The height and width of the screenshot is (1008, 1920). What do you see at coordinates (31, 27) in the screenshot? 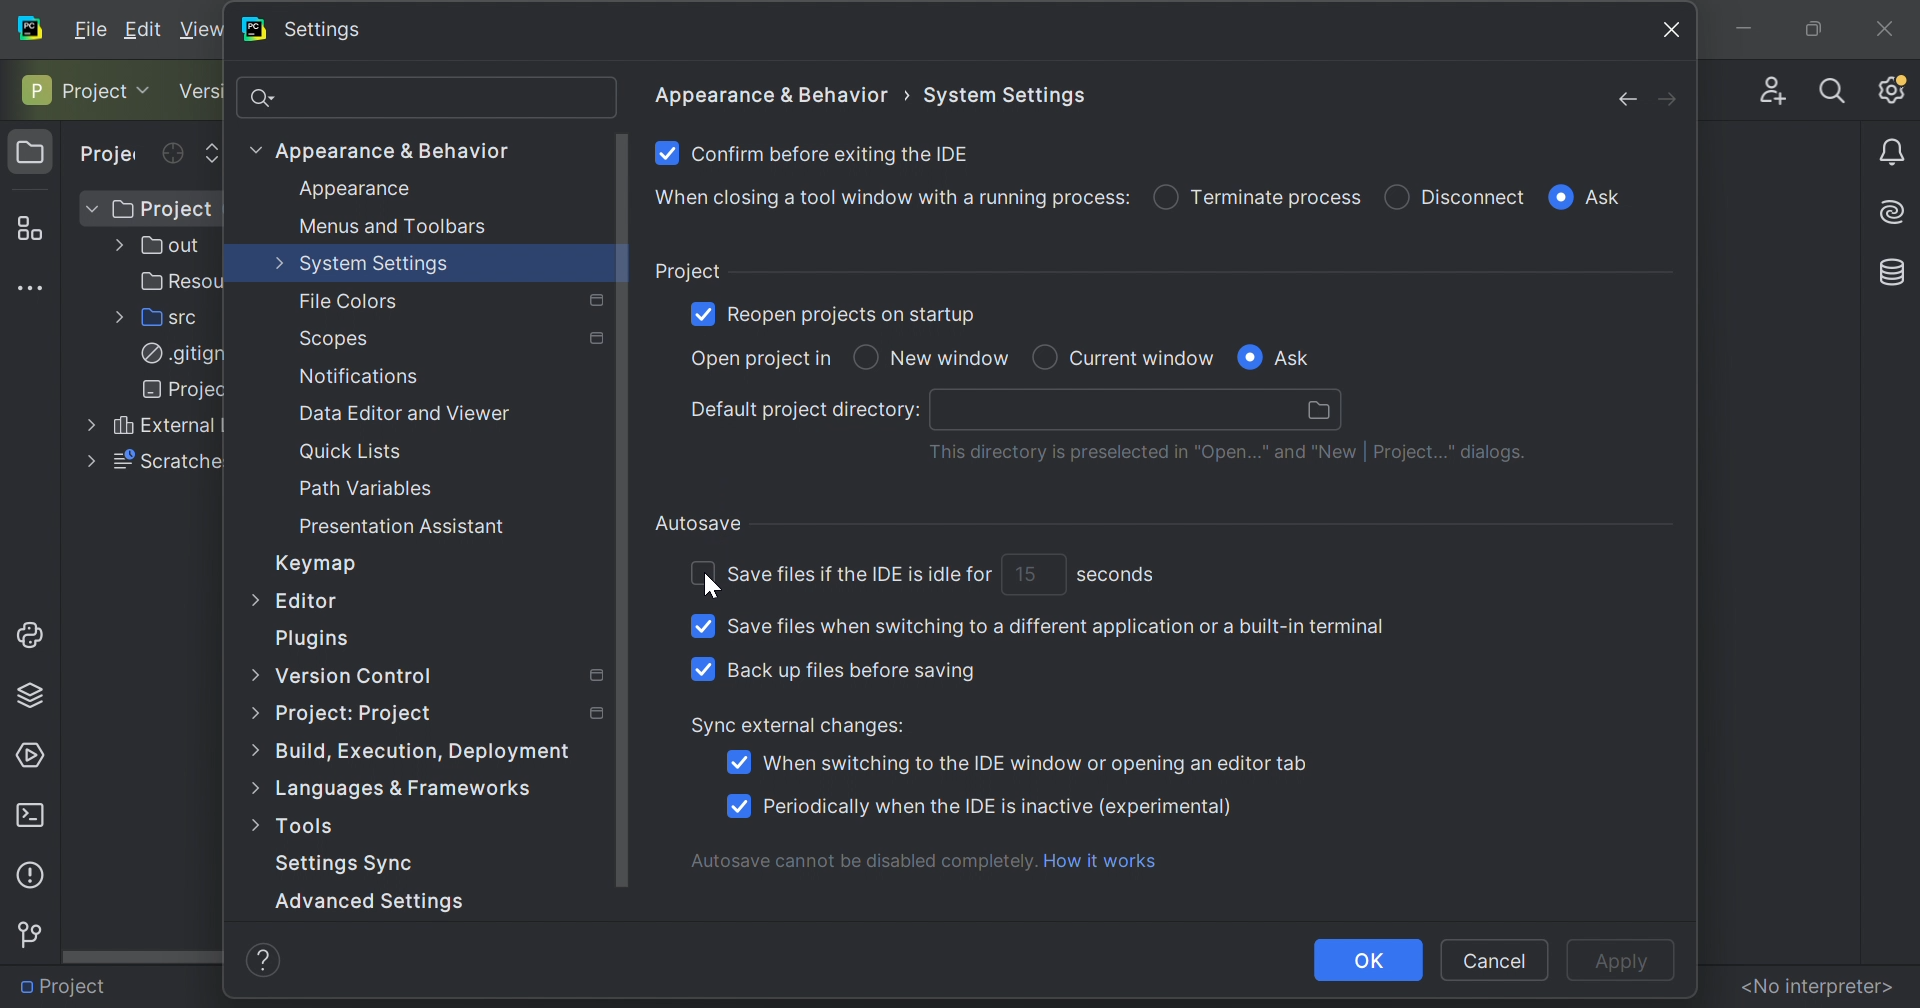
I see `PyCharm` at bounding box center [31, 27].